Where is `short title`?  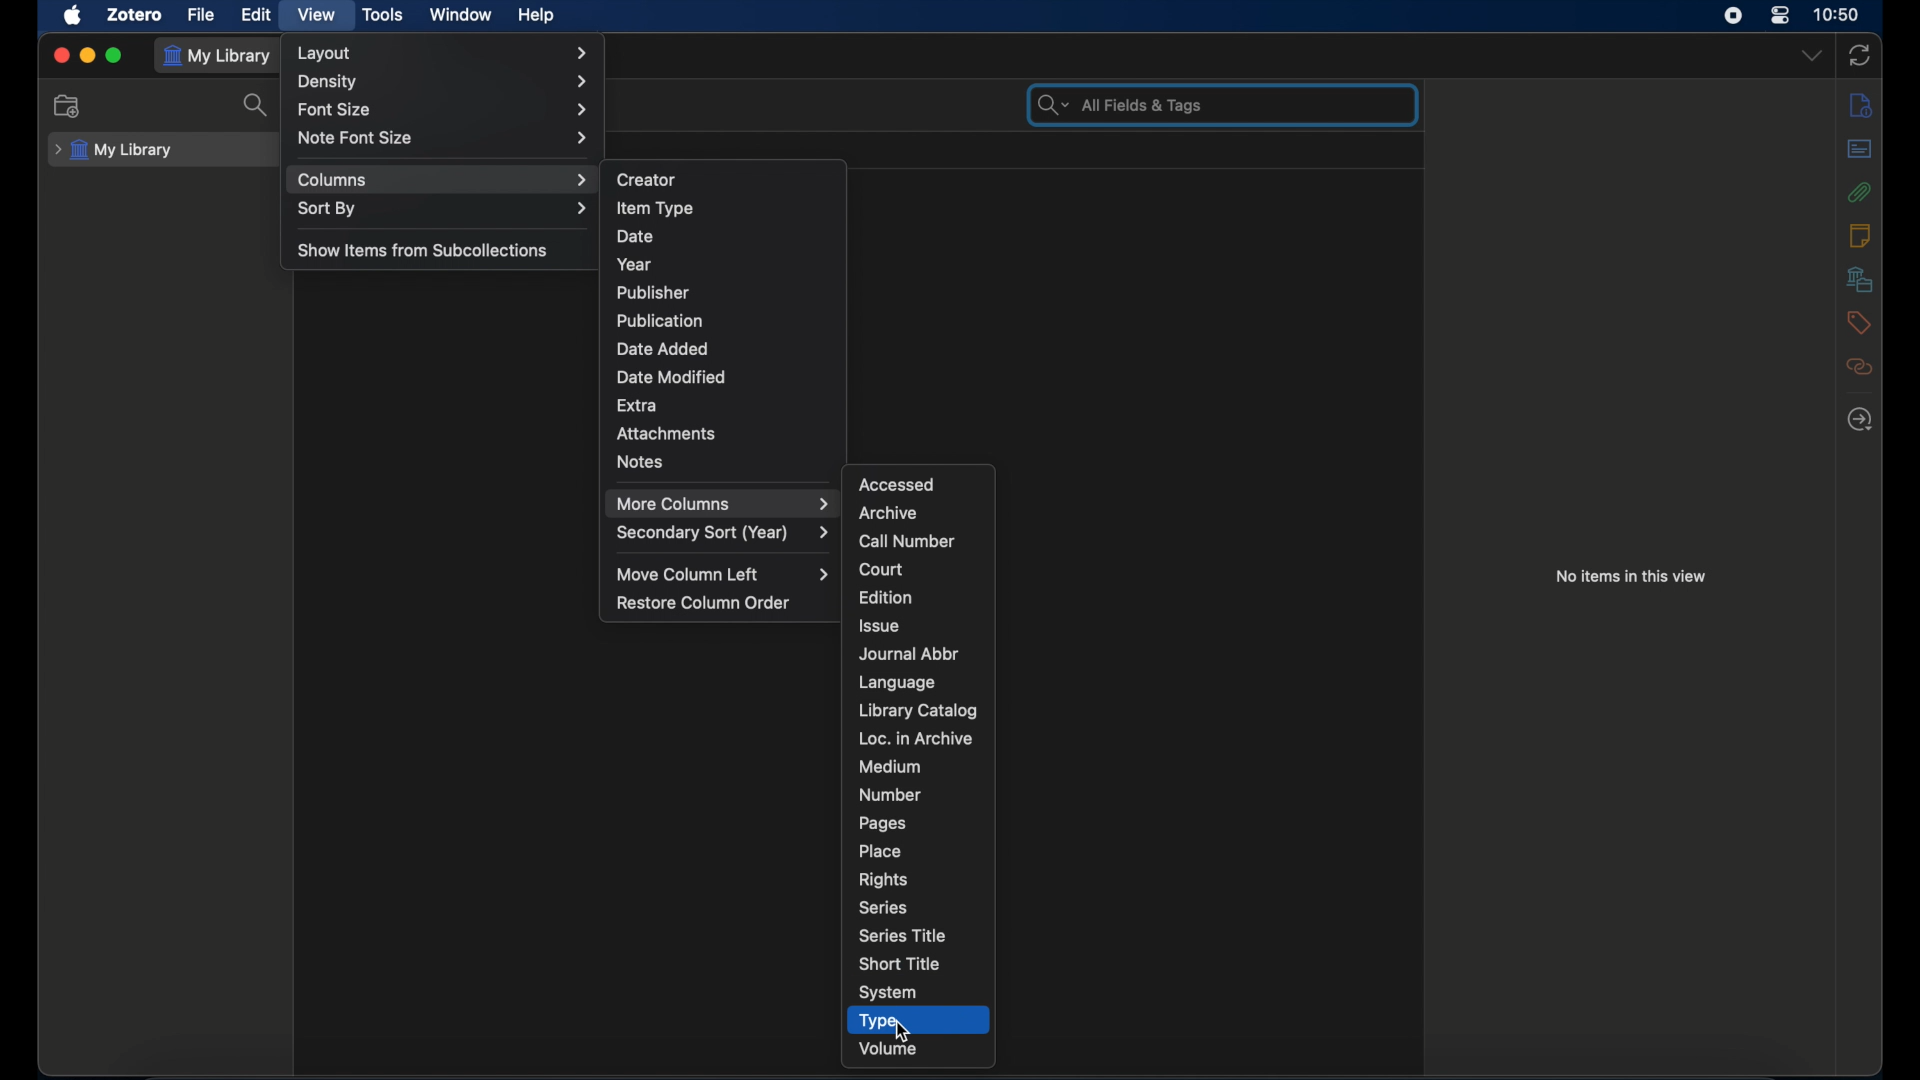
short title is located at coordinates (898, 964).